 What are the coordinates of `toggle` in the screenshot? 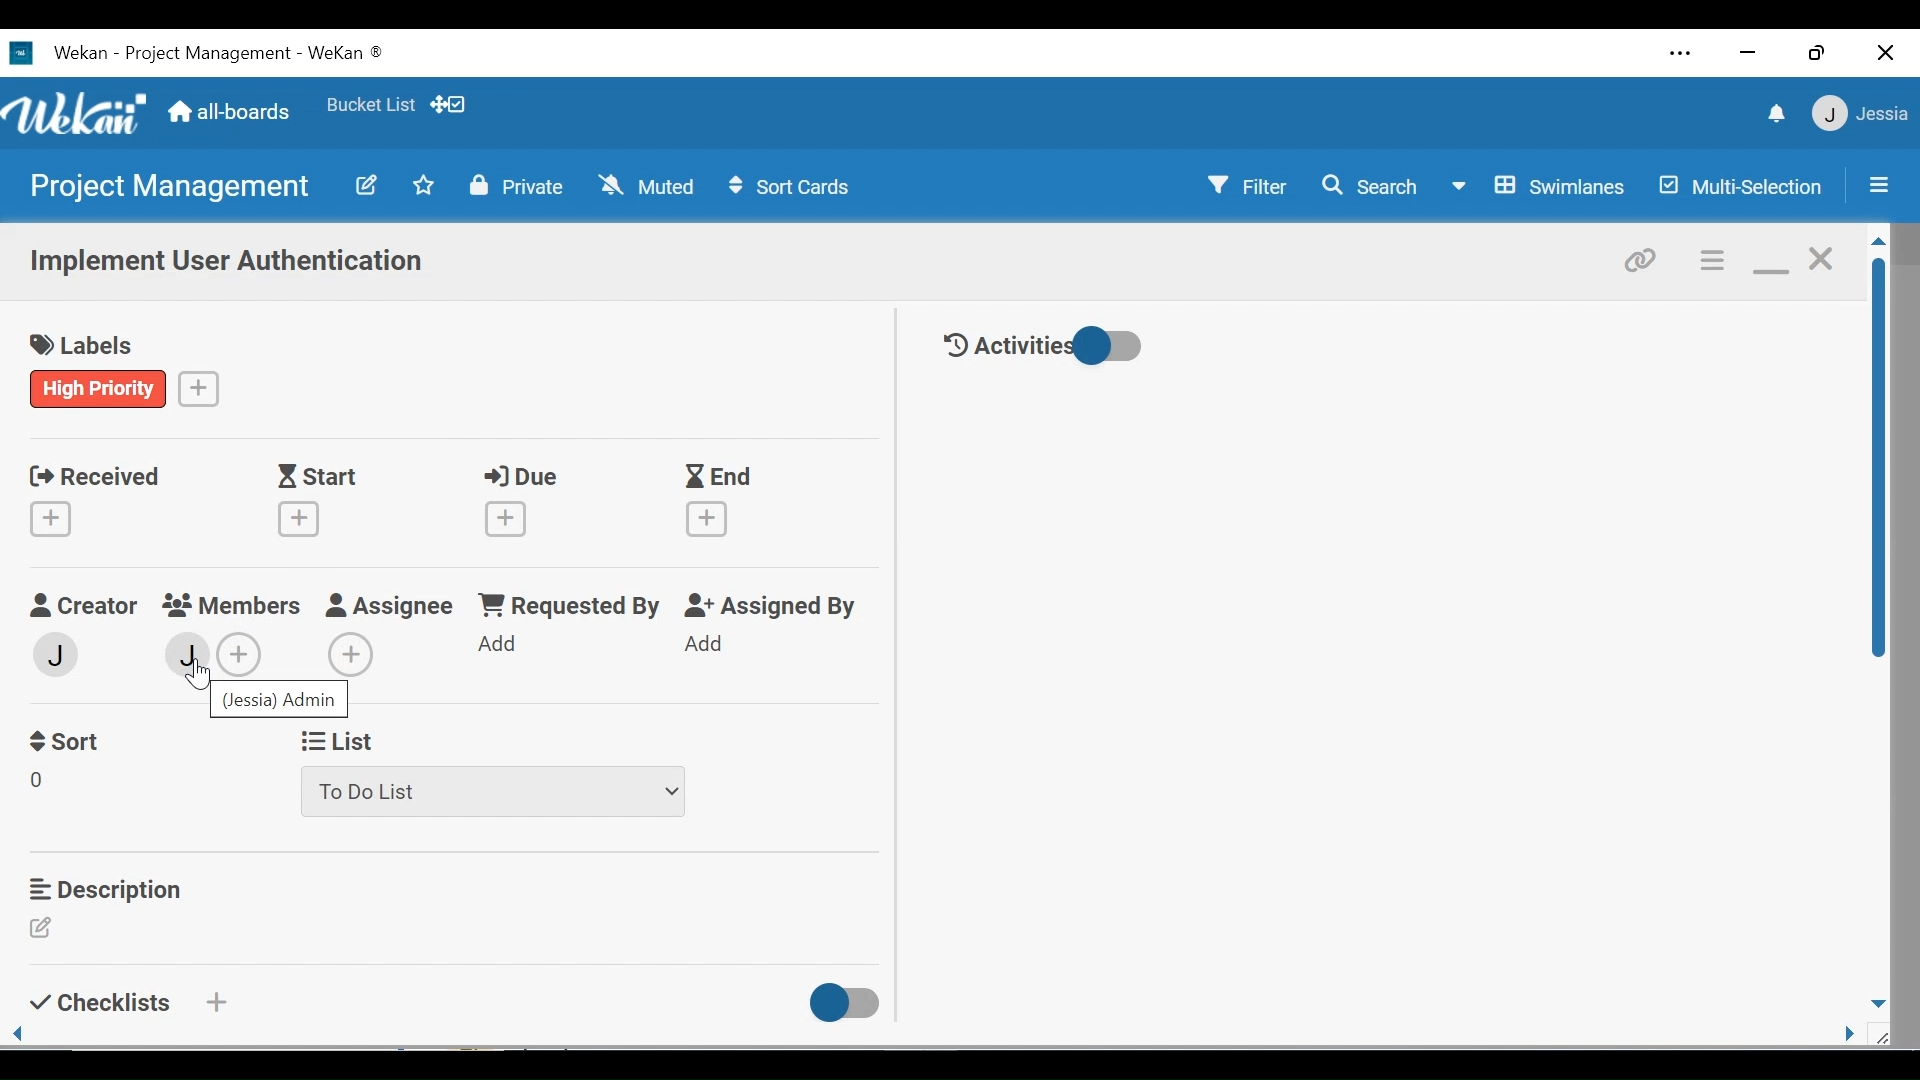 It's located at (847, 1004).